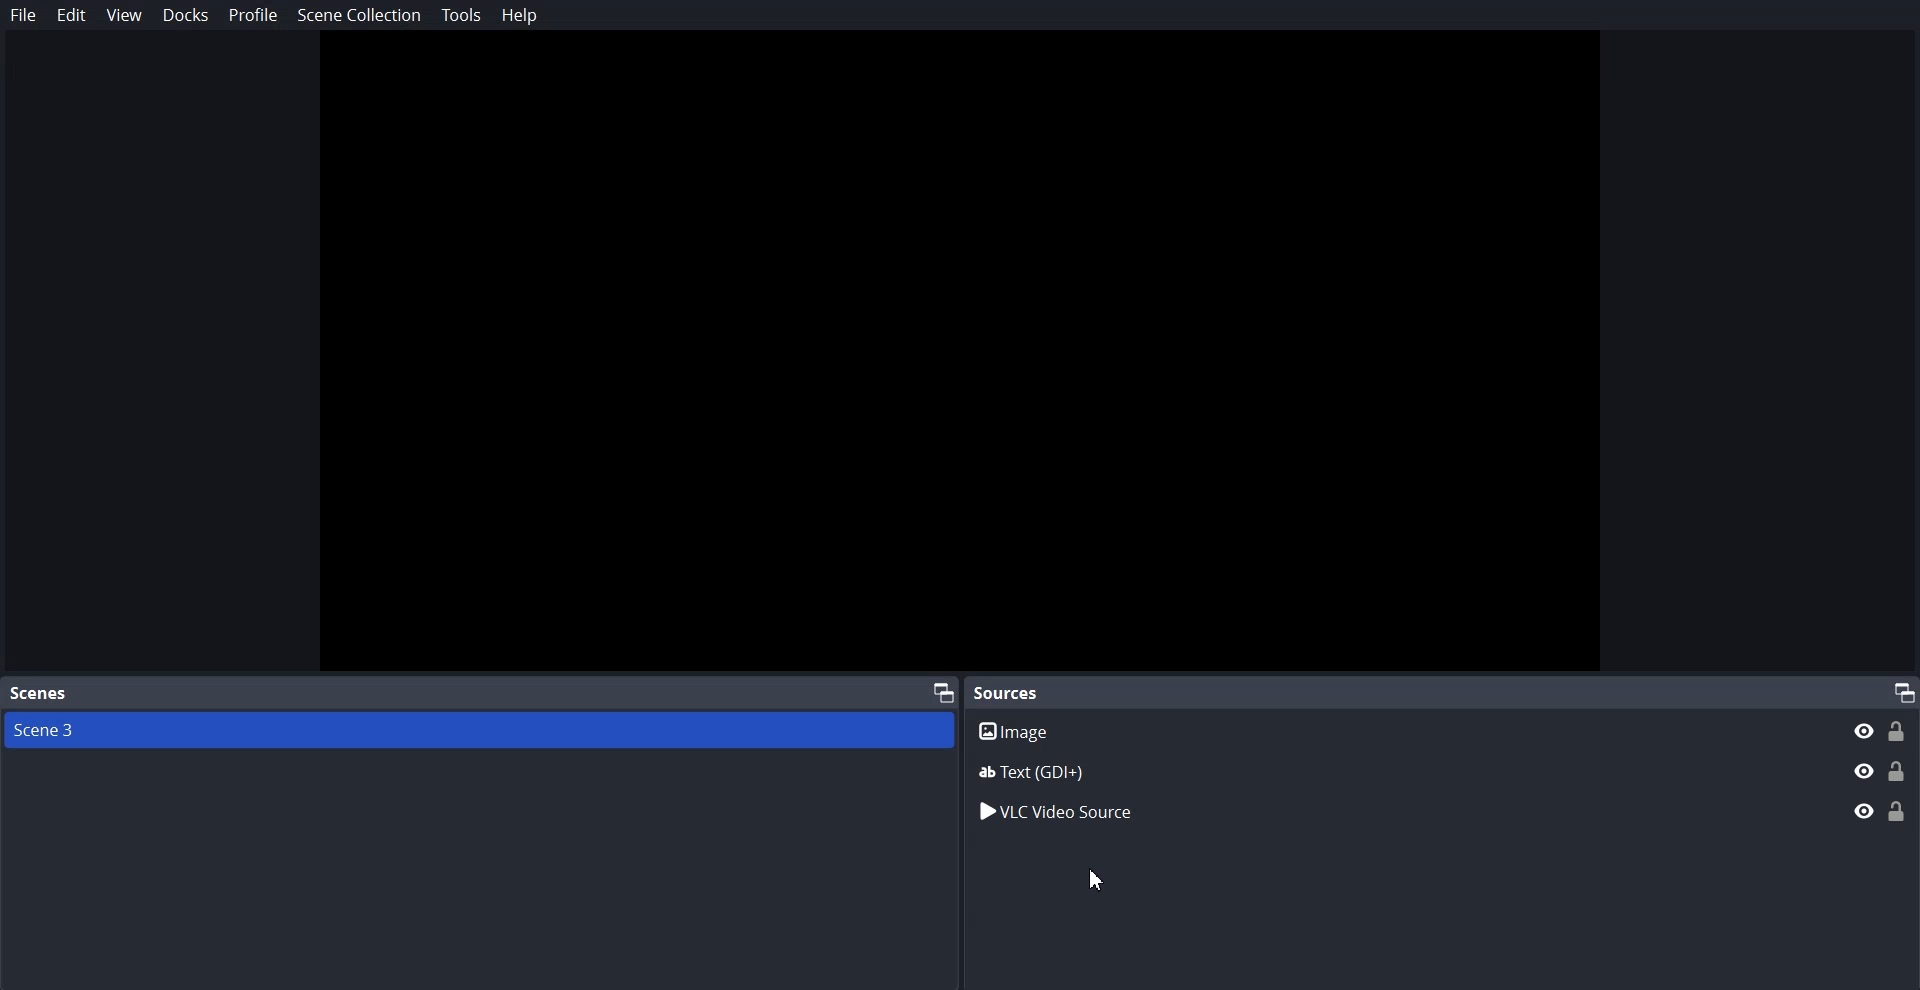 Image resolution: width=1920 pixels, height=990 pixels. Describe the element at coordinates (1012, 692) in the screenshot. I see `Sources` at that location.